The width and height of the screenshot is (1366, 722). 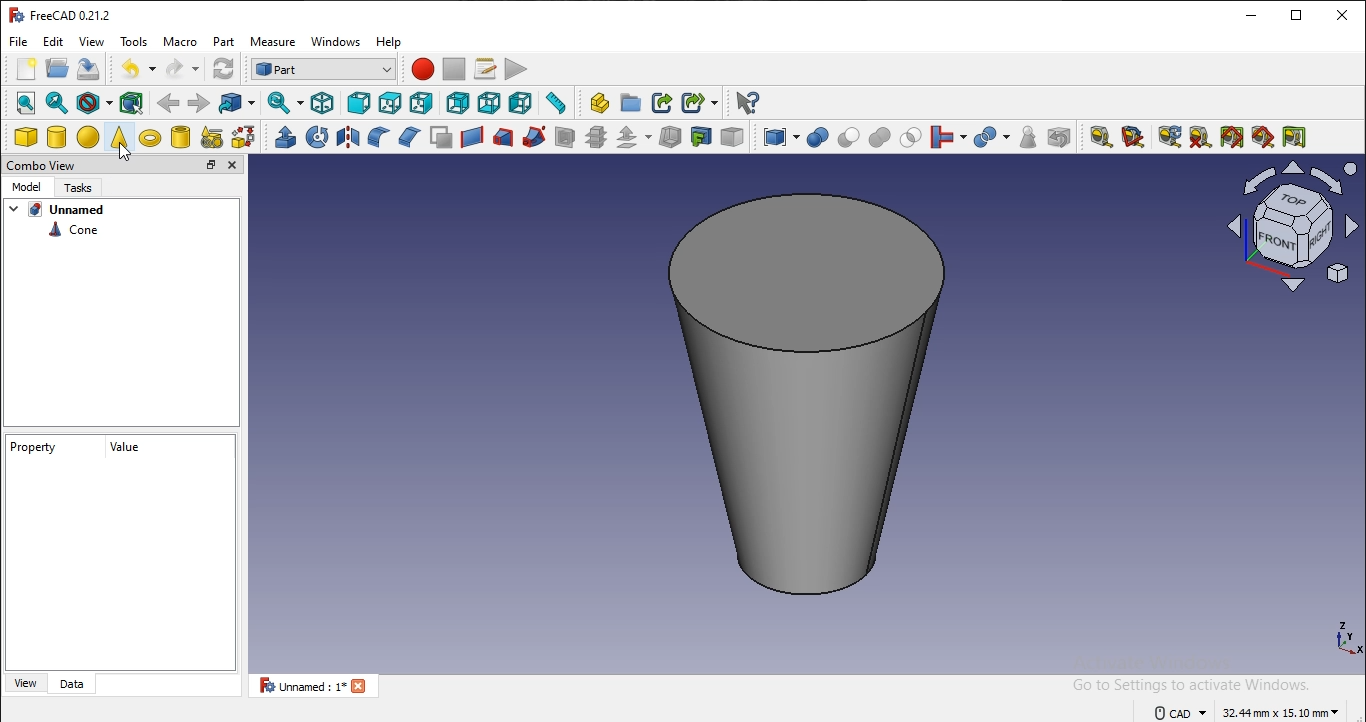 I want to click on tools, so click(x=133, y=40).